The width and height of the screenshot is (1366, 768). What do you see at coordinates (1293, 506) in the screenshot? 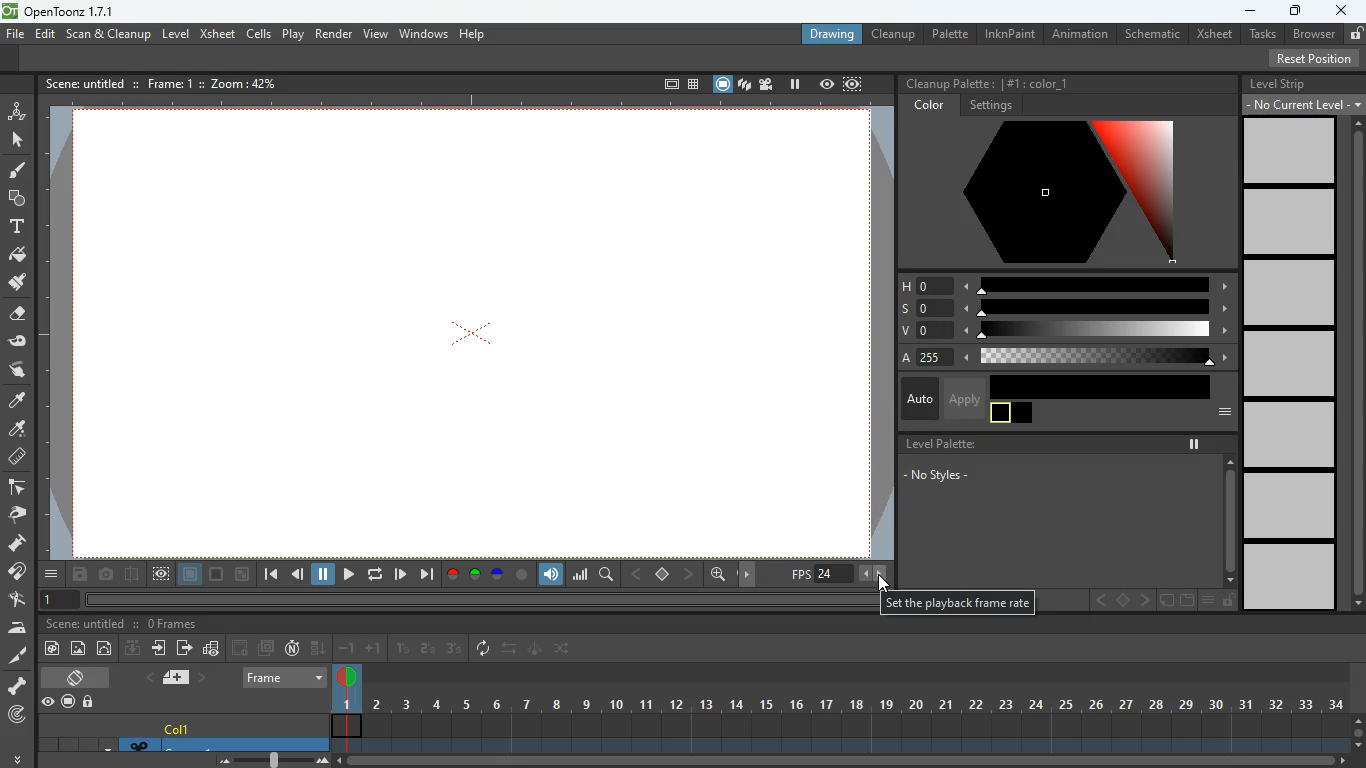
I see `level` at bounding box center [1293, 506].